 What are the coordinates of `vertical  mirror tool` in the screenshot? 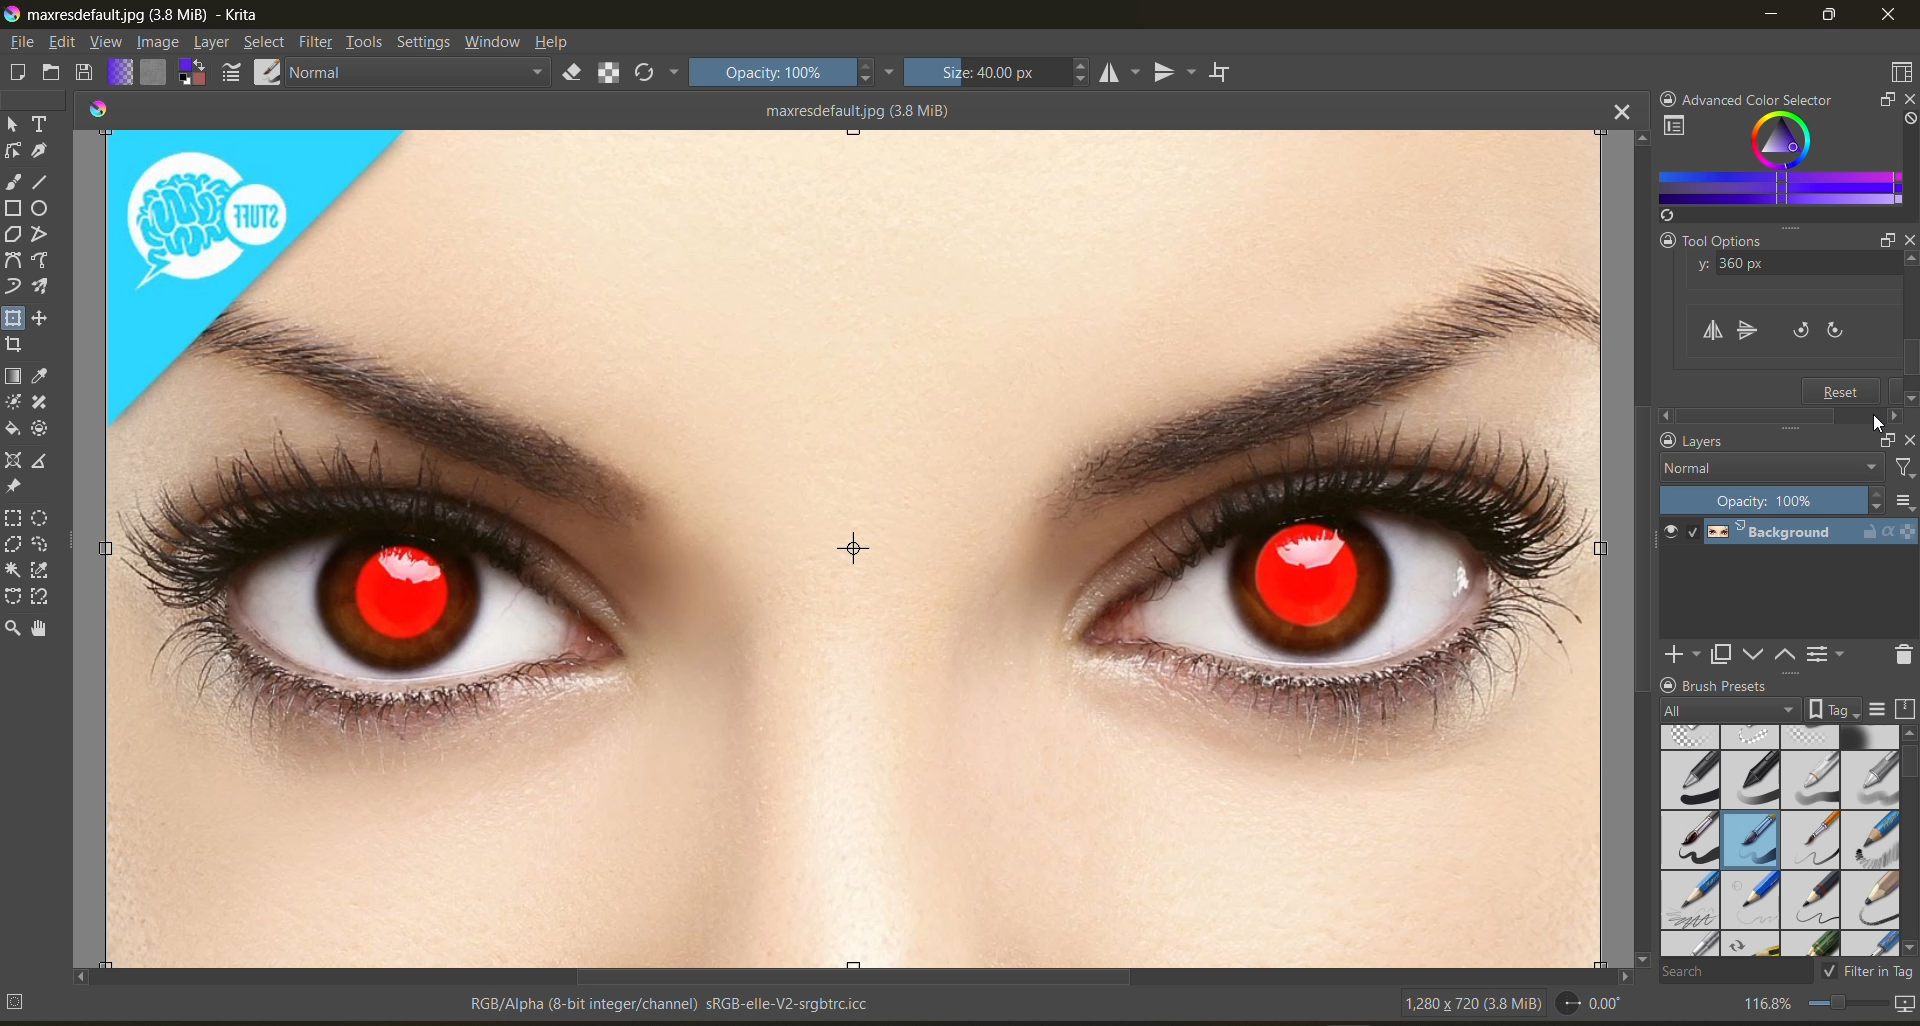 It's located at (1177, 70).